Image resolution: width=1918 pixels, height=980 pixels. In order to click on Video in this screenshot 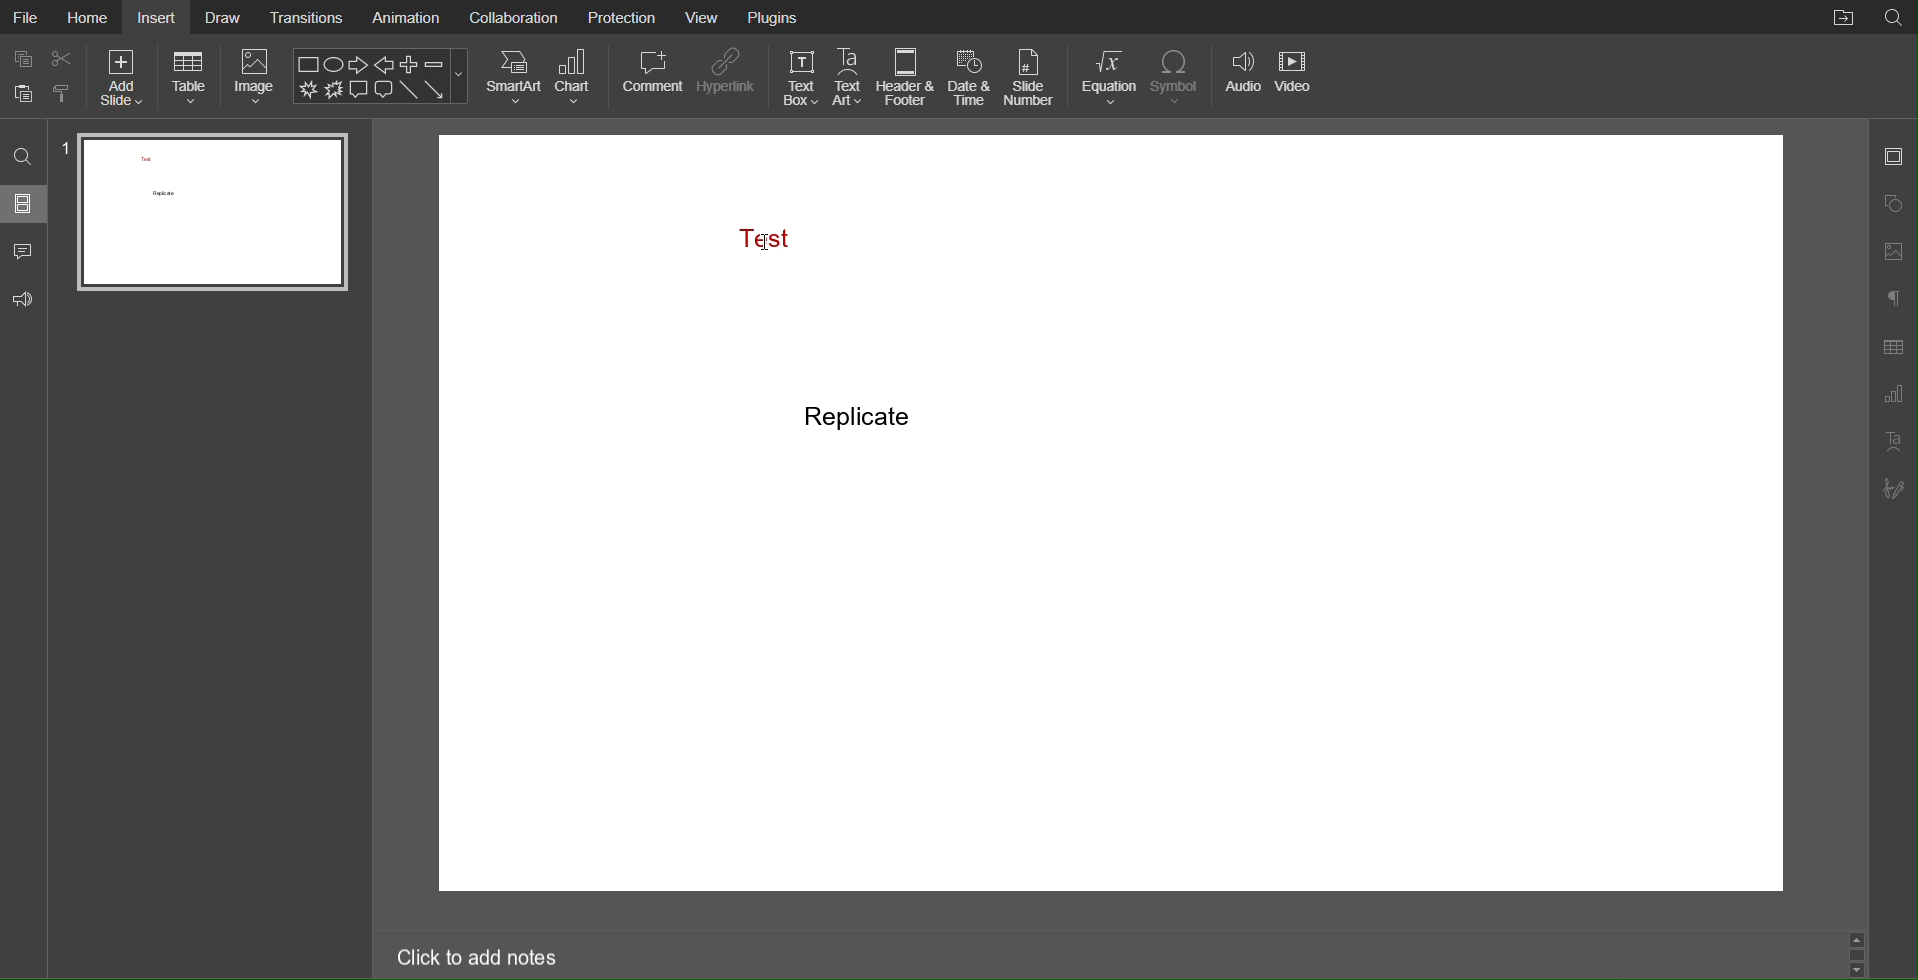, I will do `click(1296, 78)`.